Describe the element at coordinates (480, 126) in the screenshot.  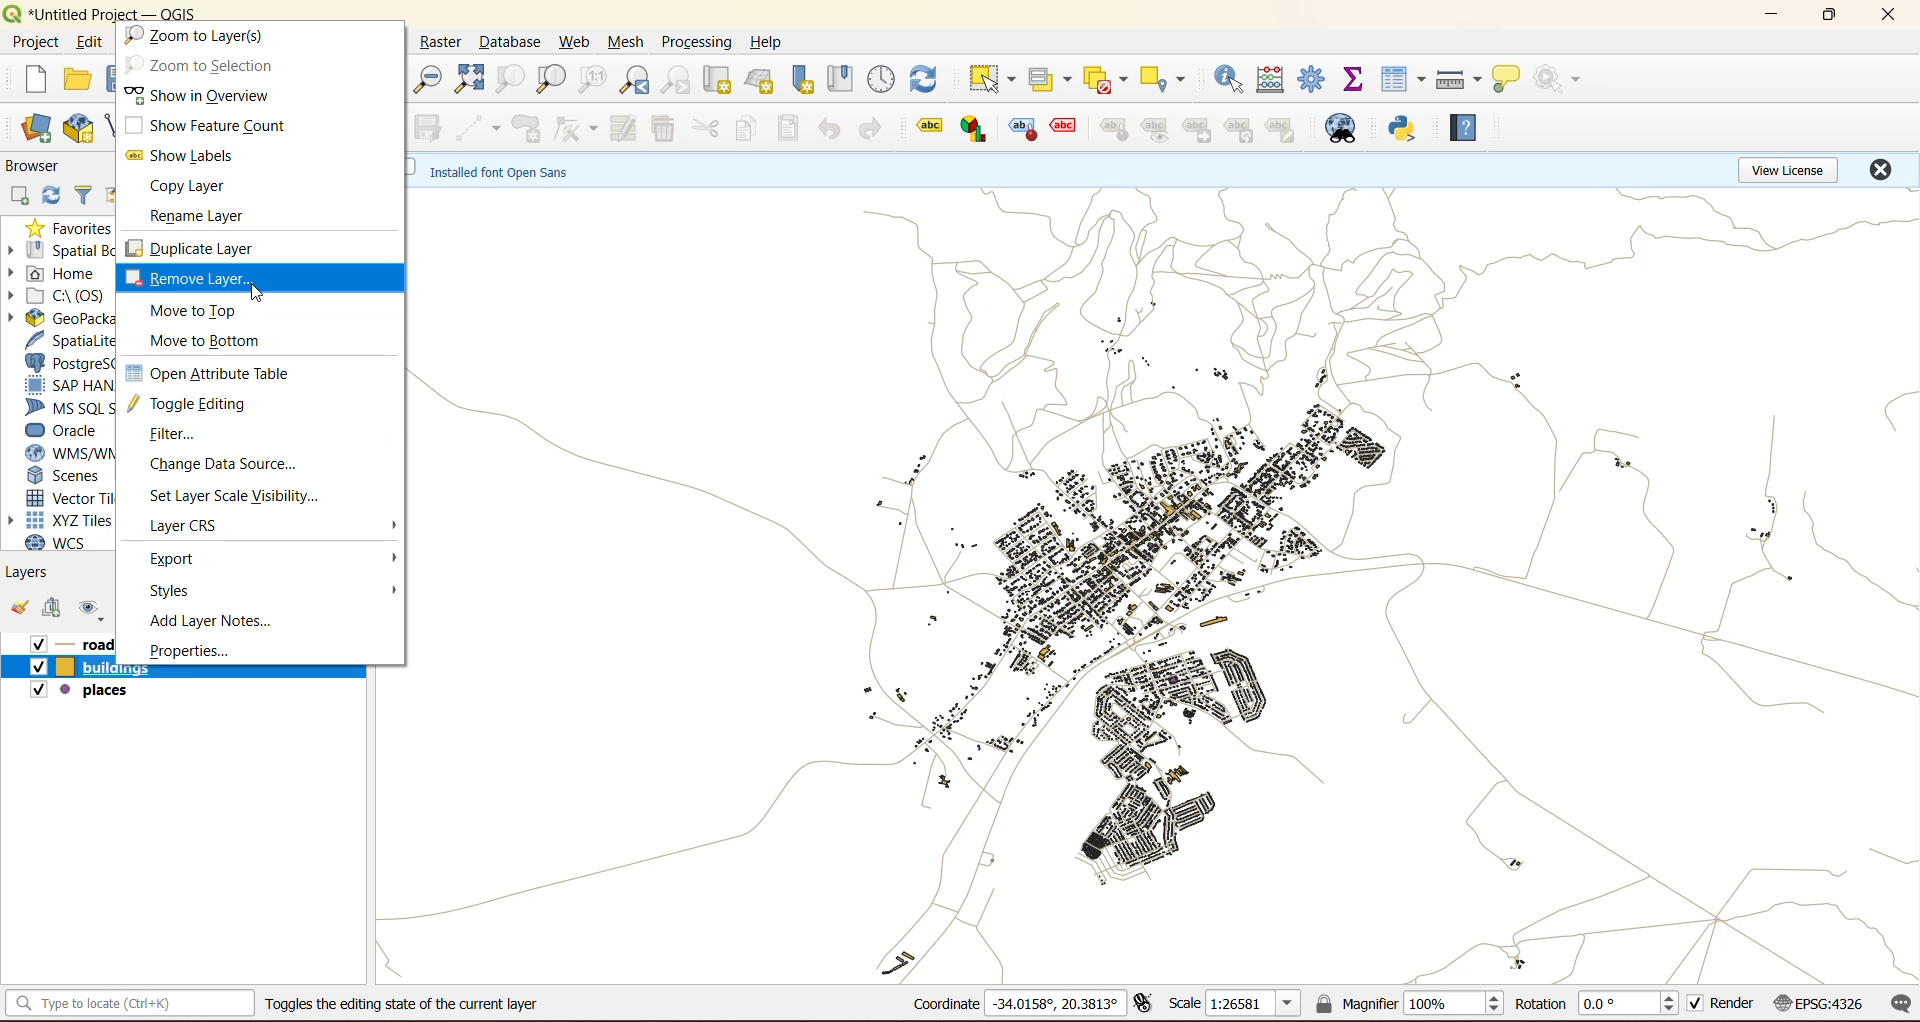
I see `digitize` at that location.